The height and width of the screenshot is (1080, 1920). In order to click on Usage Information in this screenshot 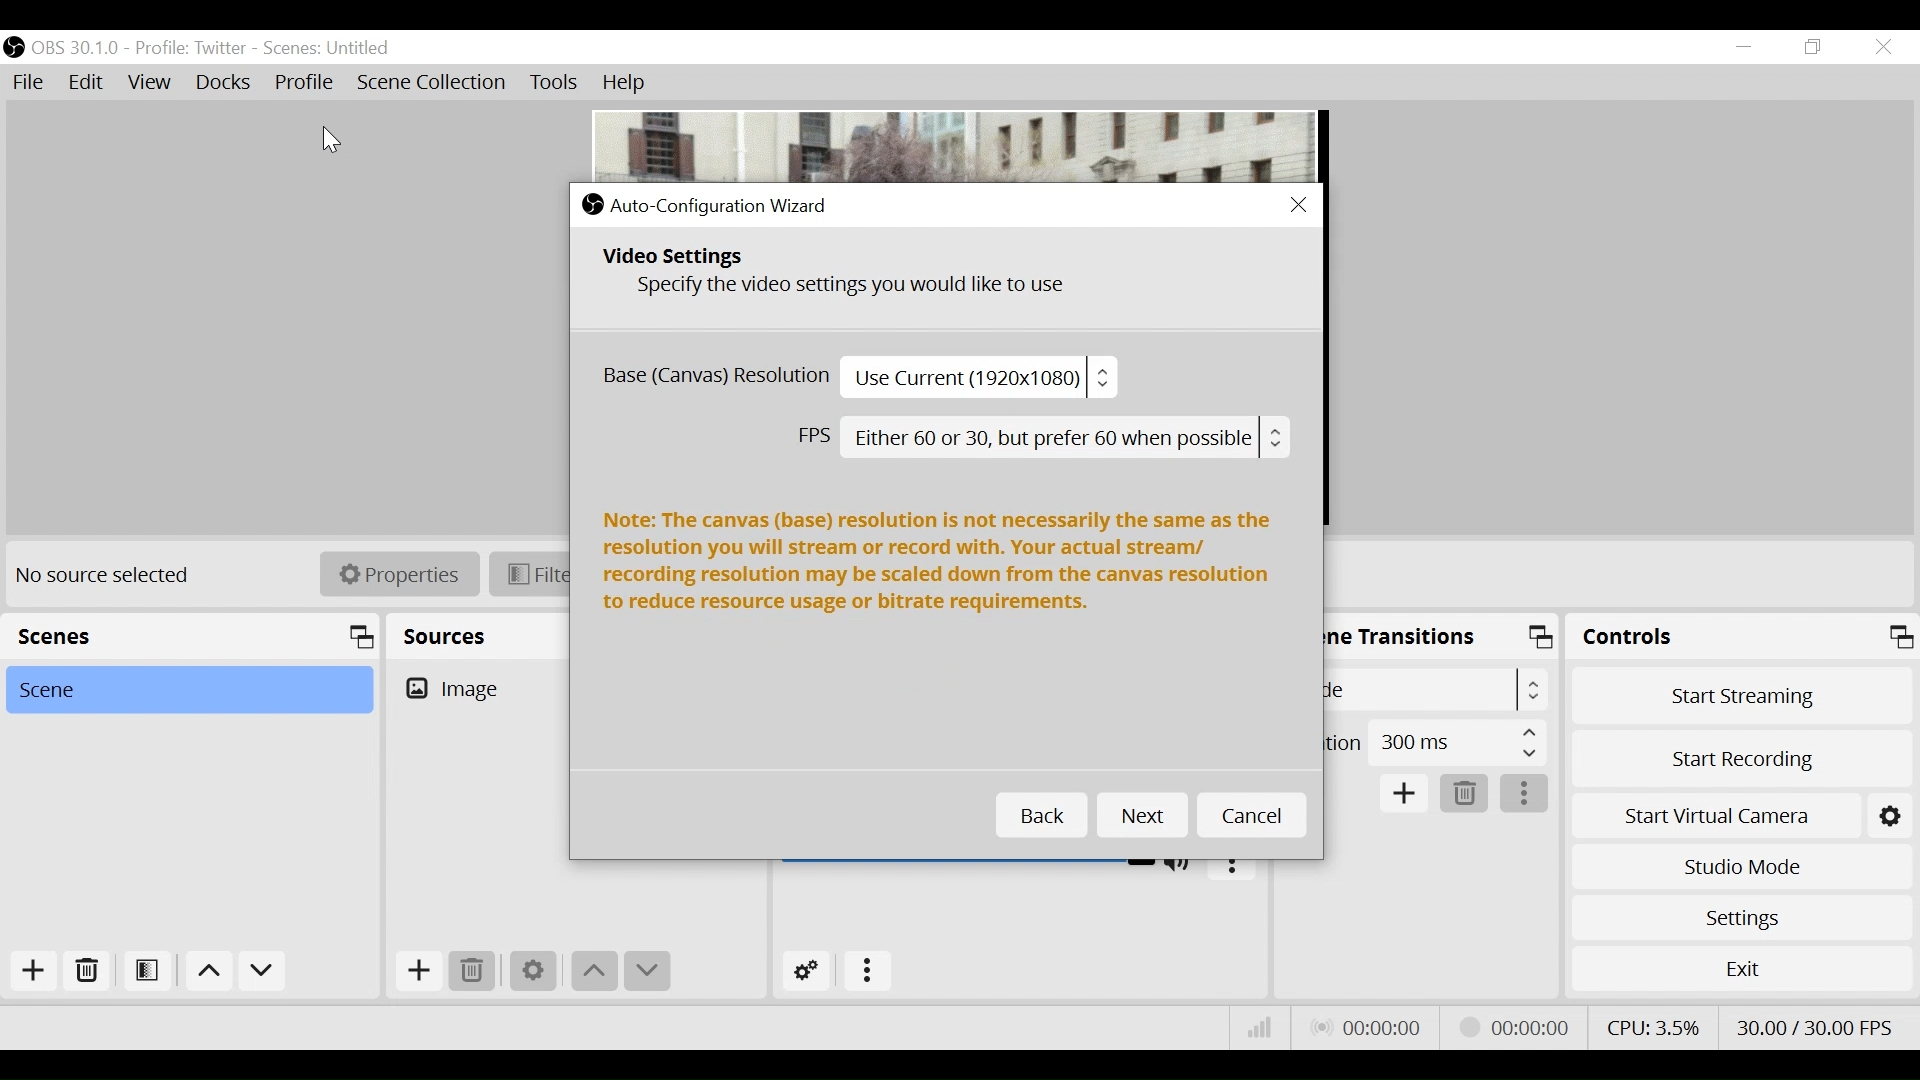, I will do `click(700, 258)`.